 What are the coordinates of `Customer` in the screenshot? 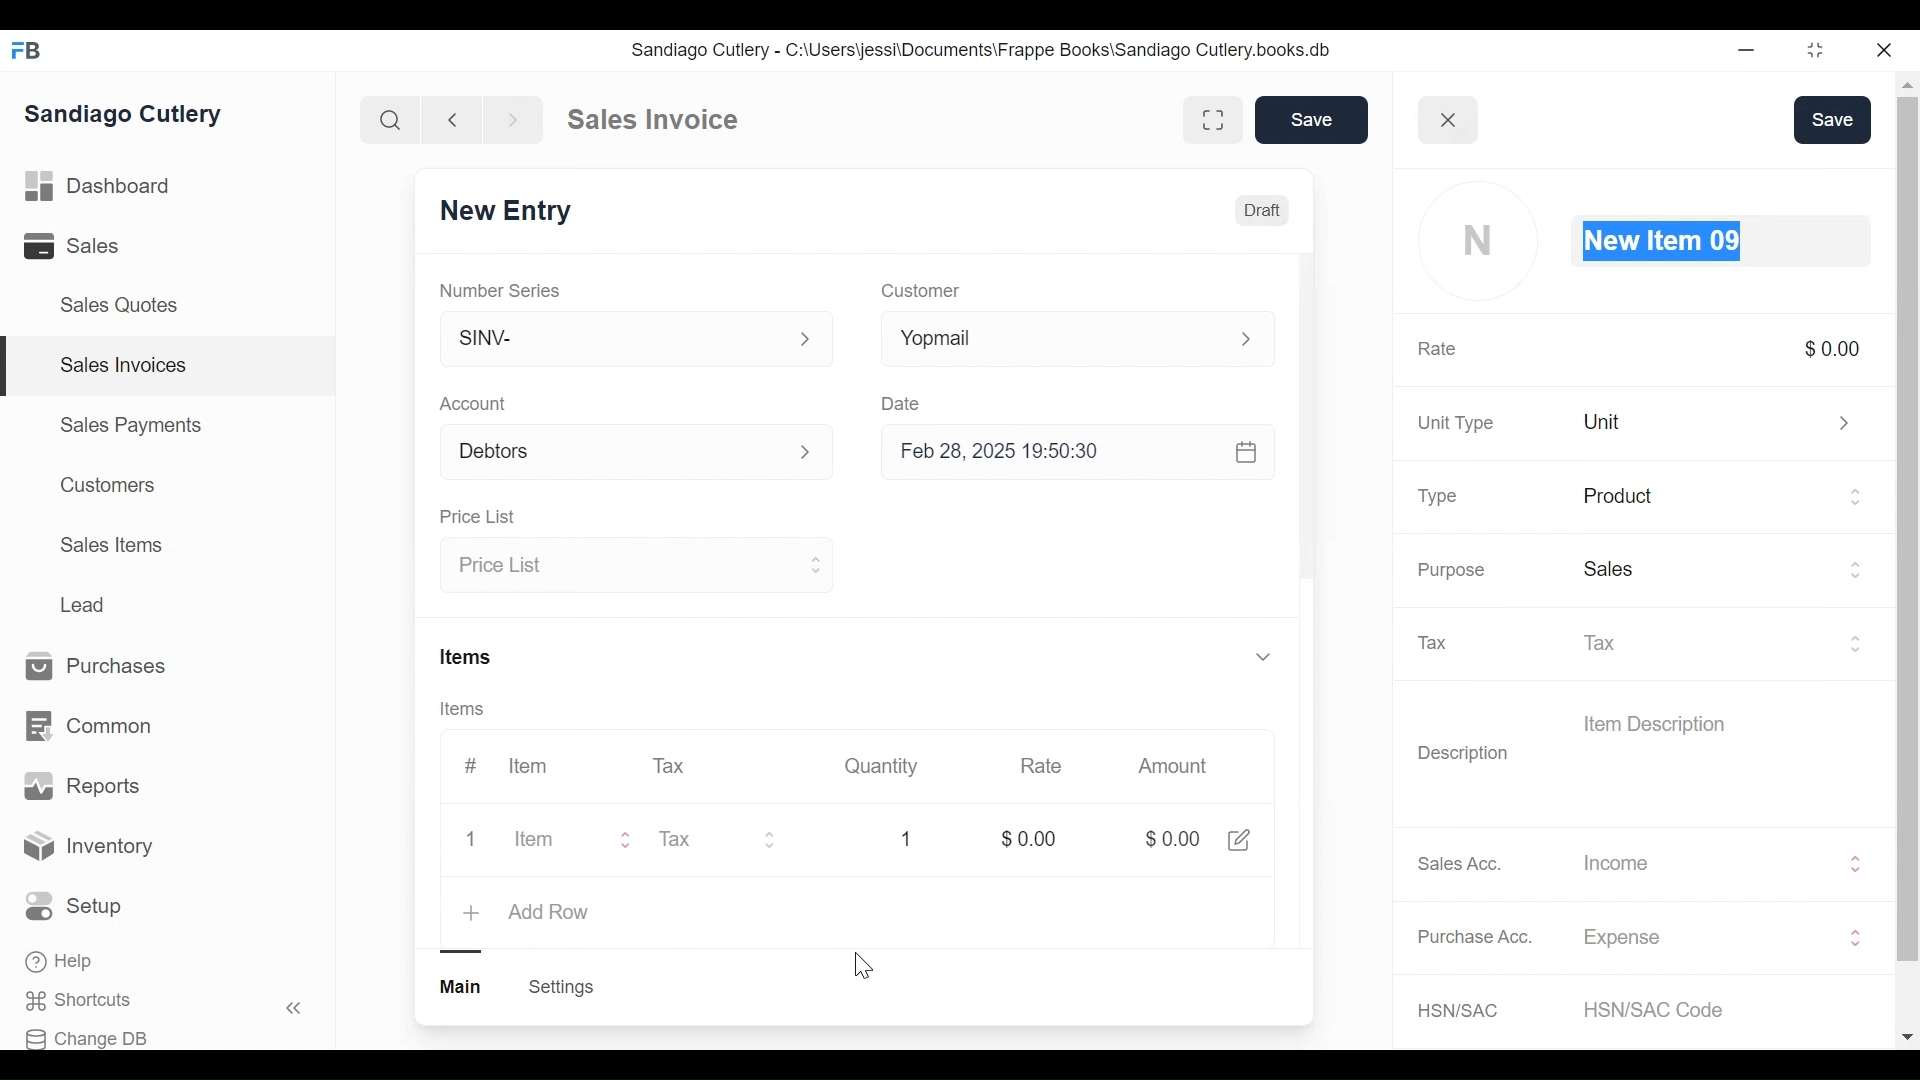 It's located at (927, 290).